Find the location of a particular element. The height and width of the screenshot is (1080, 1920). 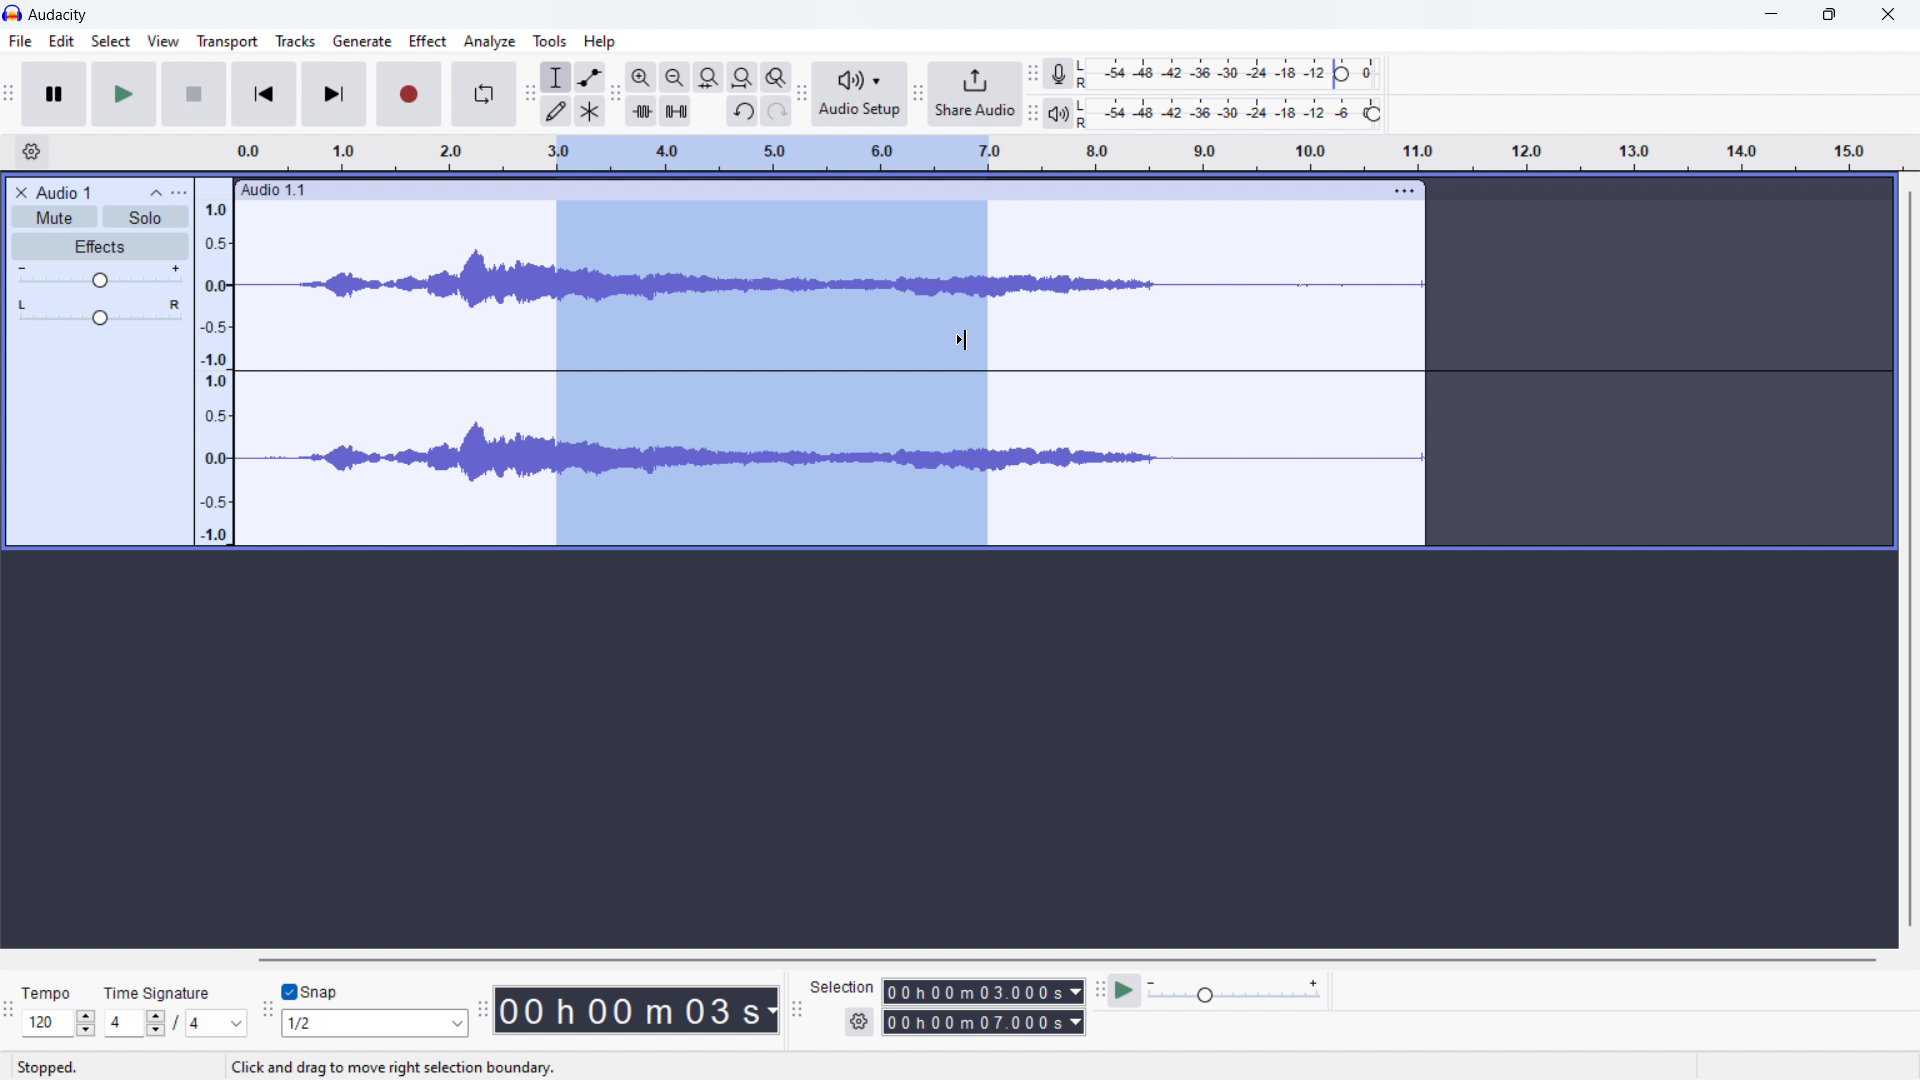

toggle snap is located at coordinates (312, 992).